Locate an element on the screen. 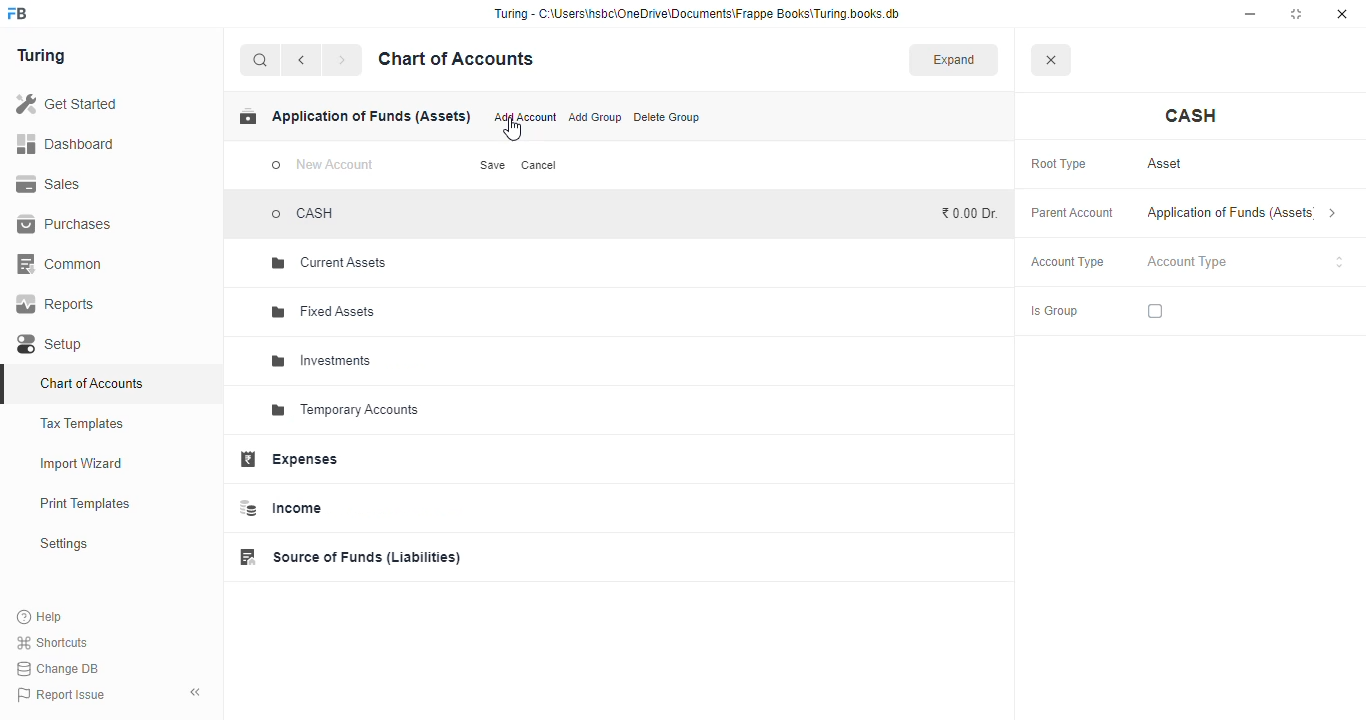  purchases is located at coordinates (67, 225).